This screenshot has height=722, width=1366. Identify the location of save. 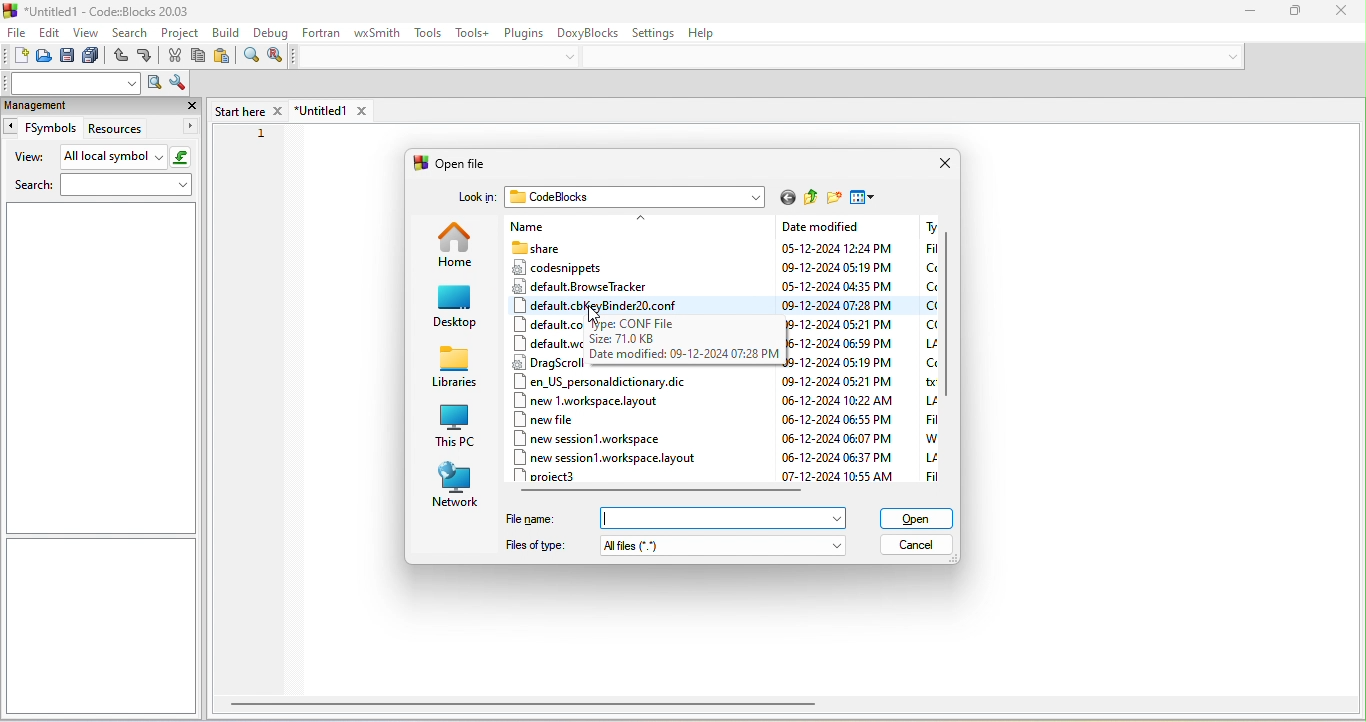
(68, 56).